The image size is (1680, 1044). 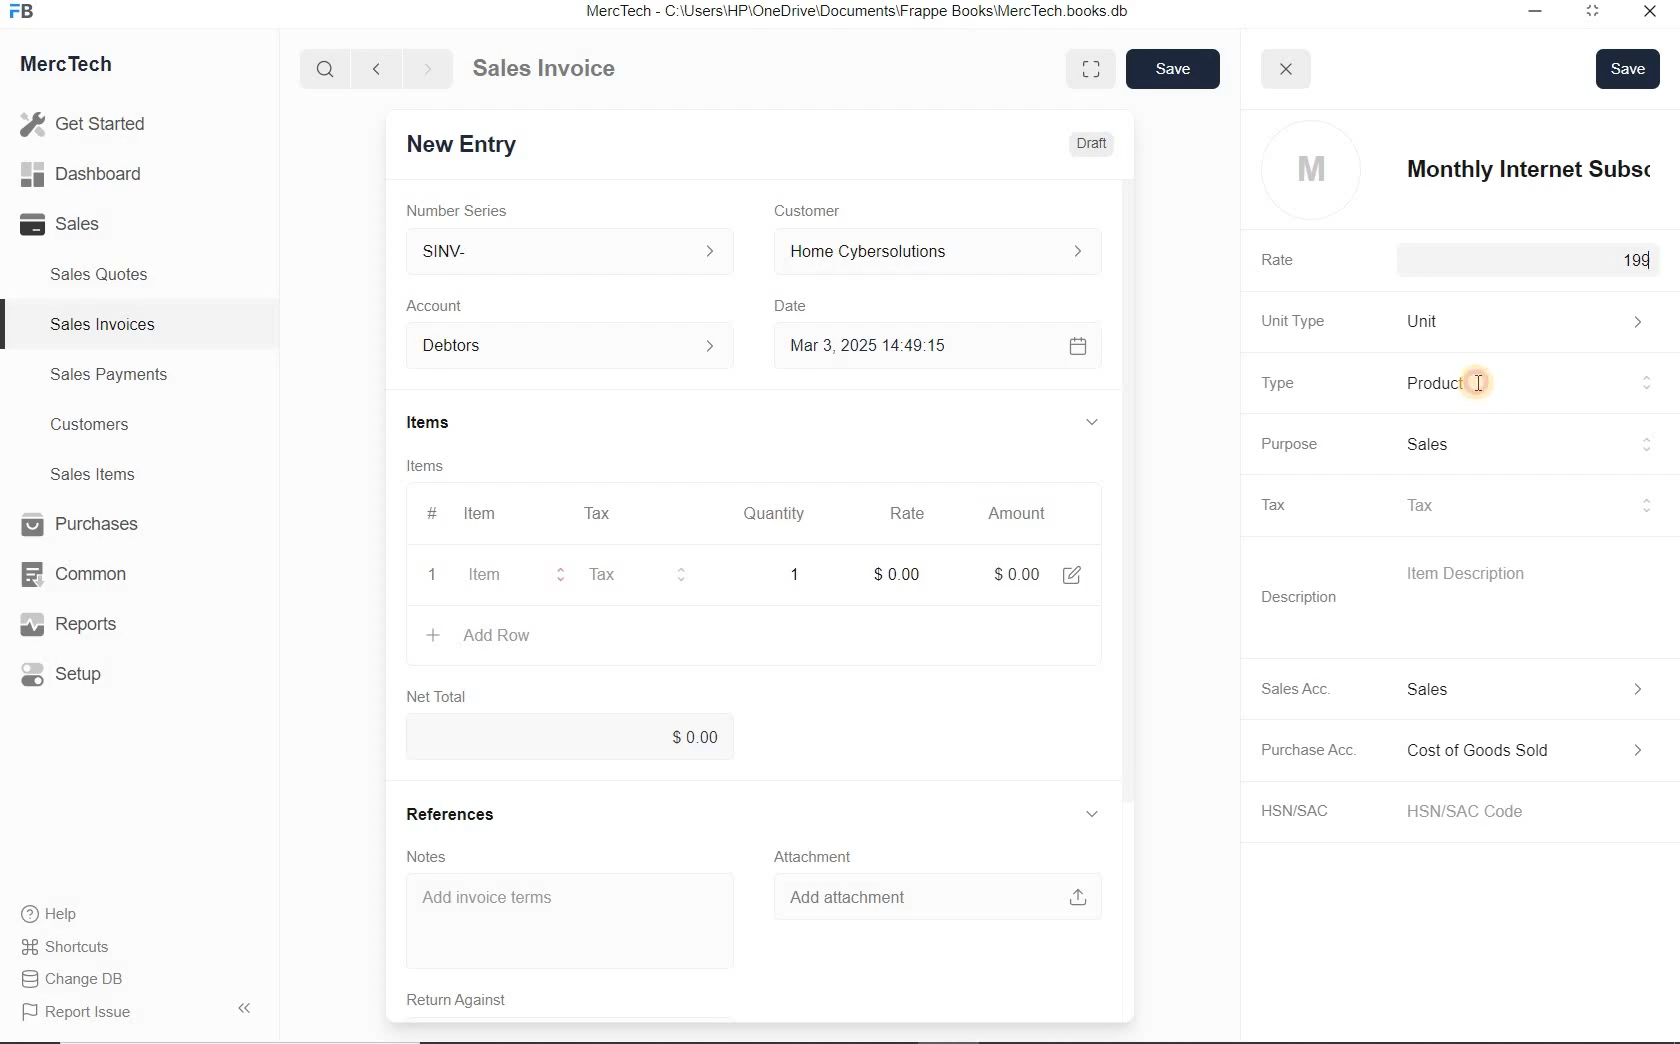 What do you see at coordinates (434, 547) in the screenshot?
I see `item line number` at bounding box center [434, 547].